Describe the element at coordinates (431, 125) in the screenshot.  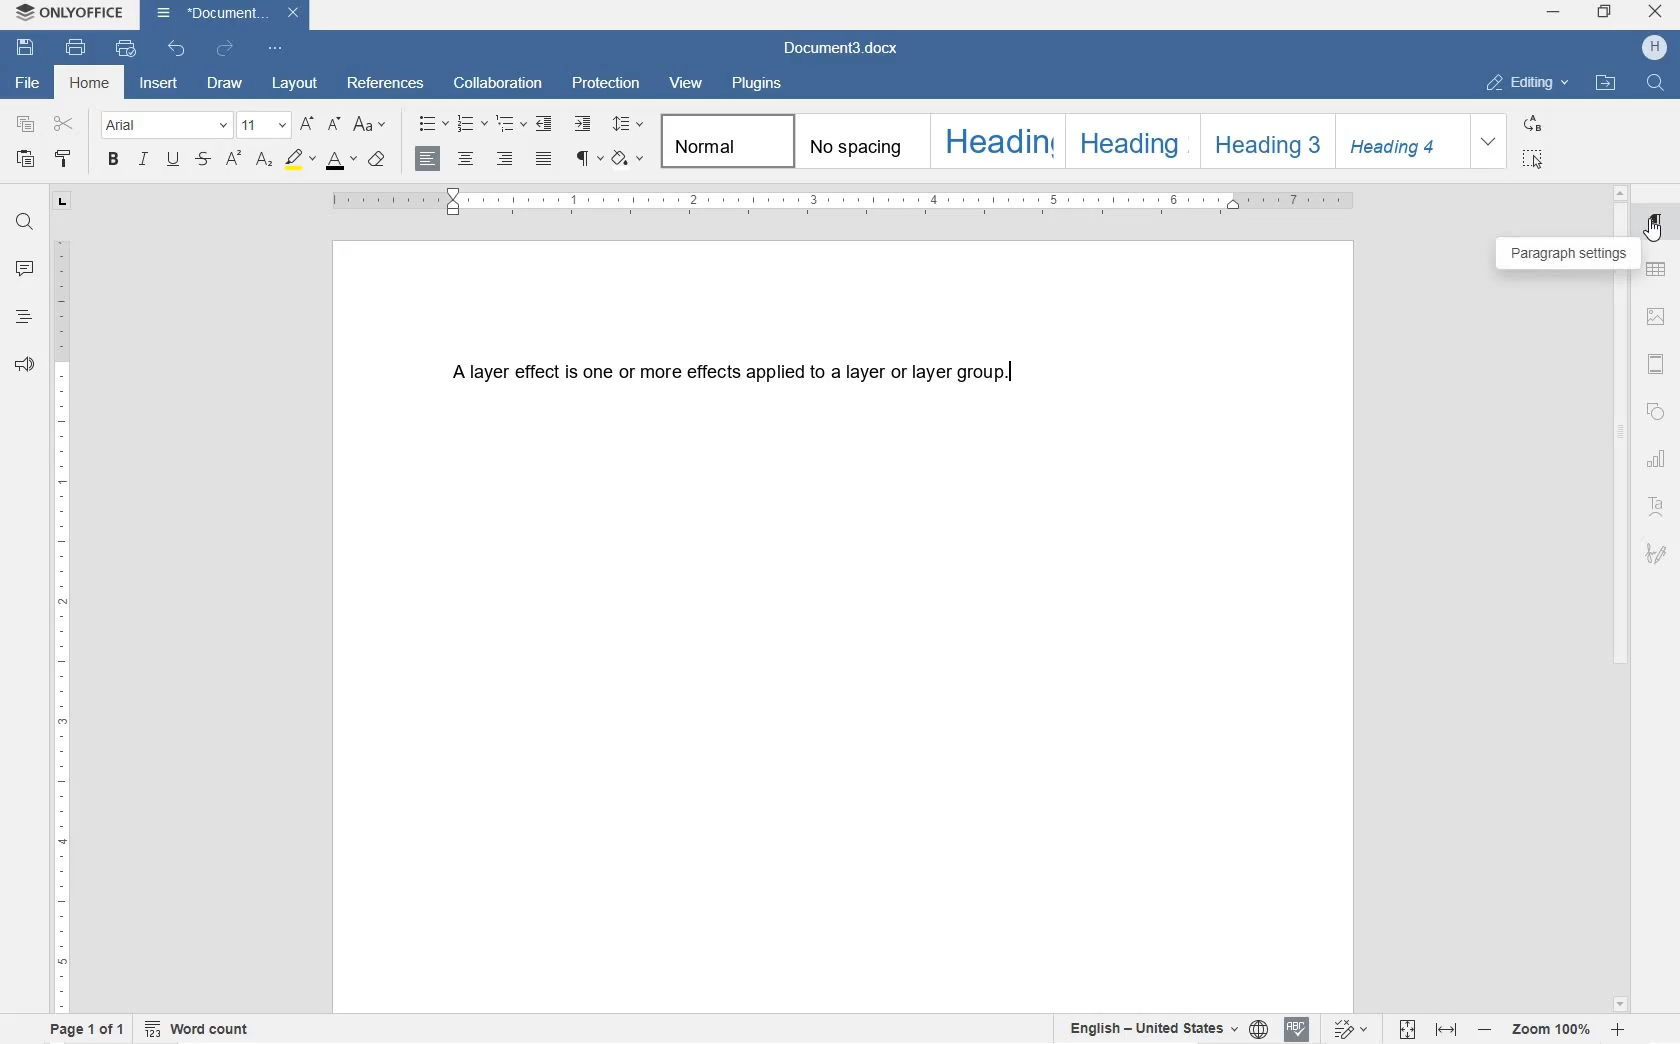
I see `BULLET` at that location.